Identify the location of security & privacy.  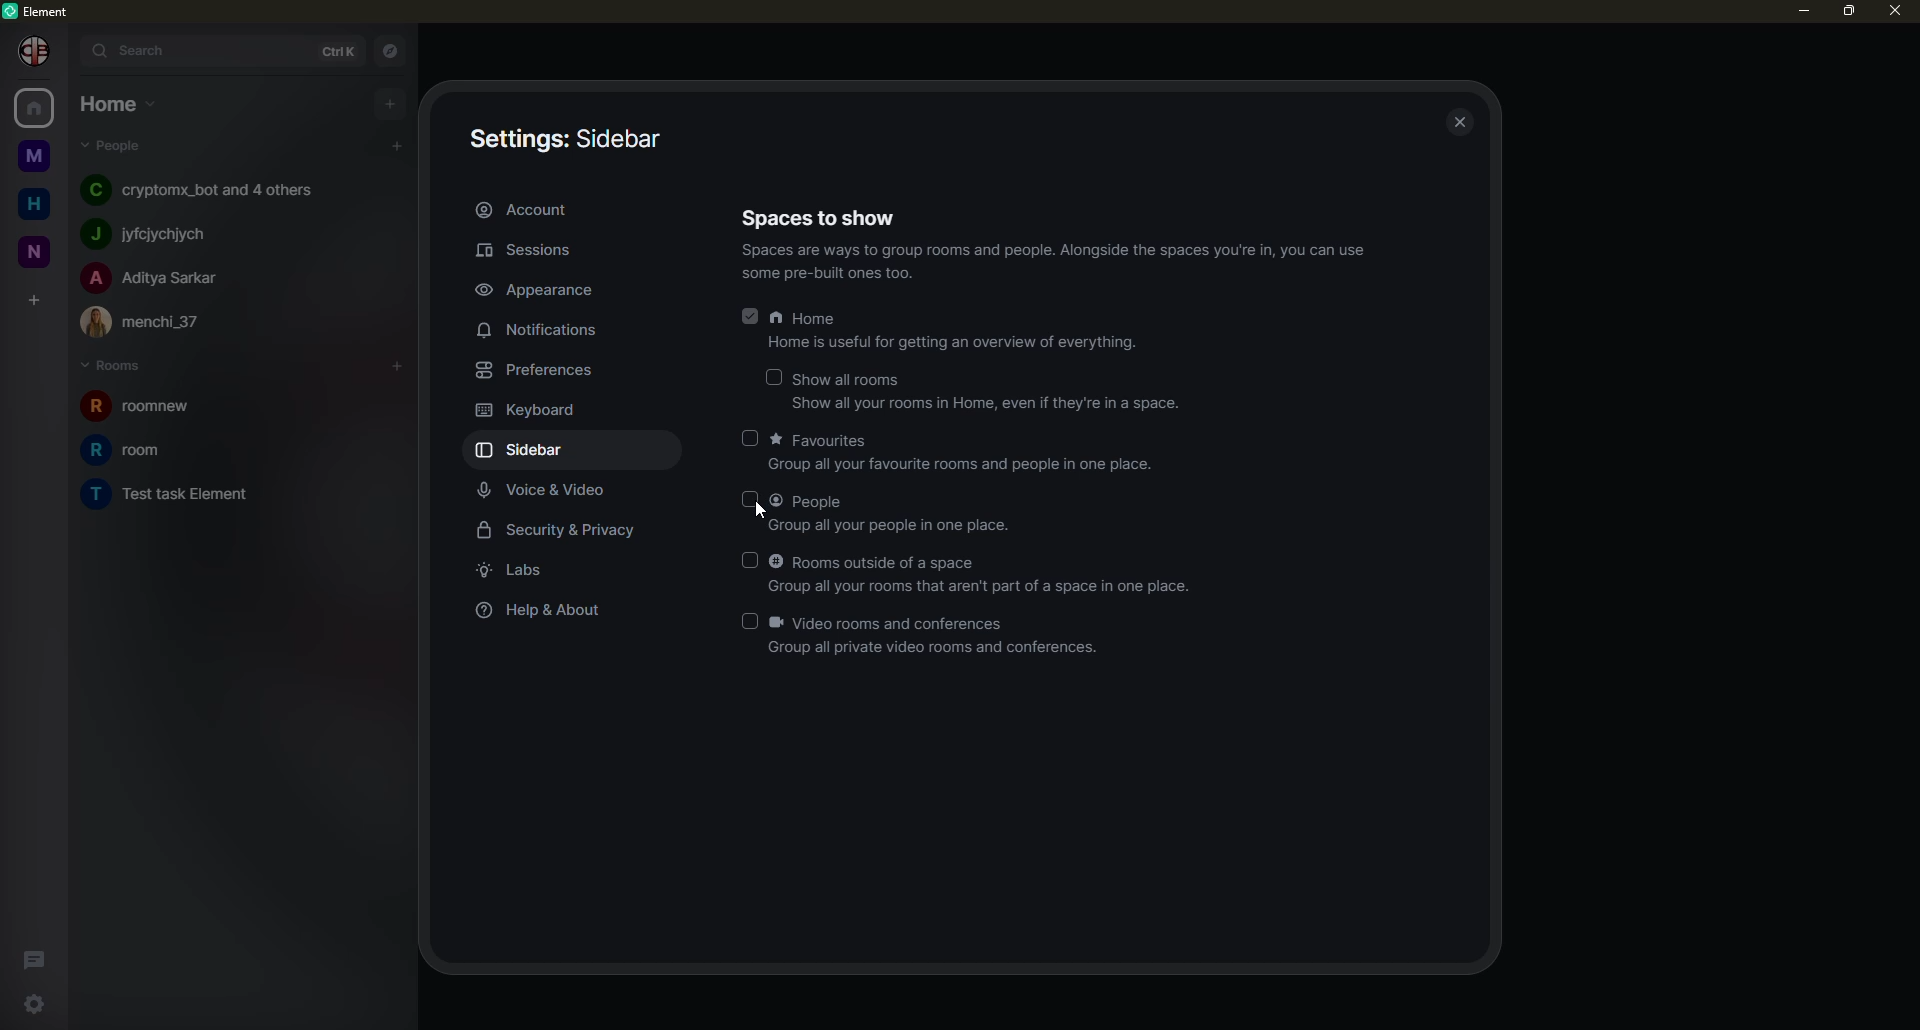
(564, 529).